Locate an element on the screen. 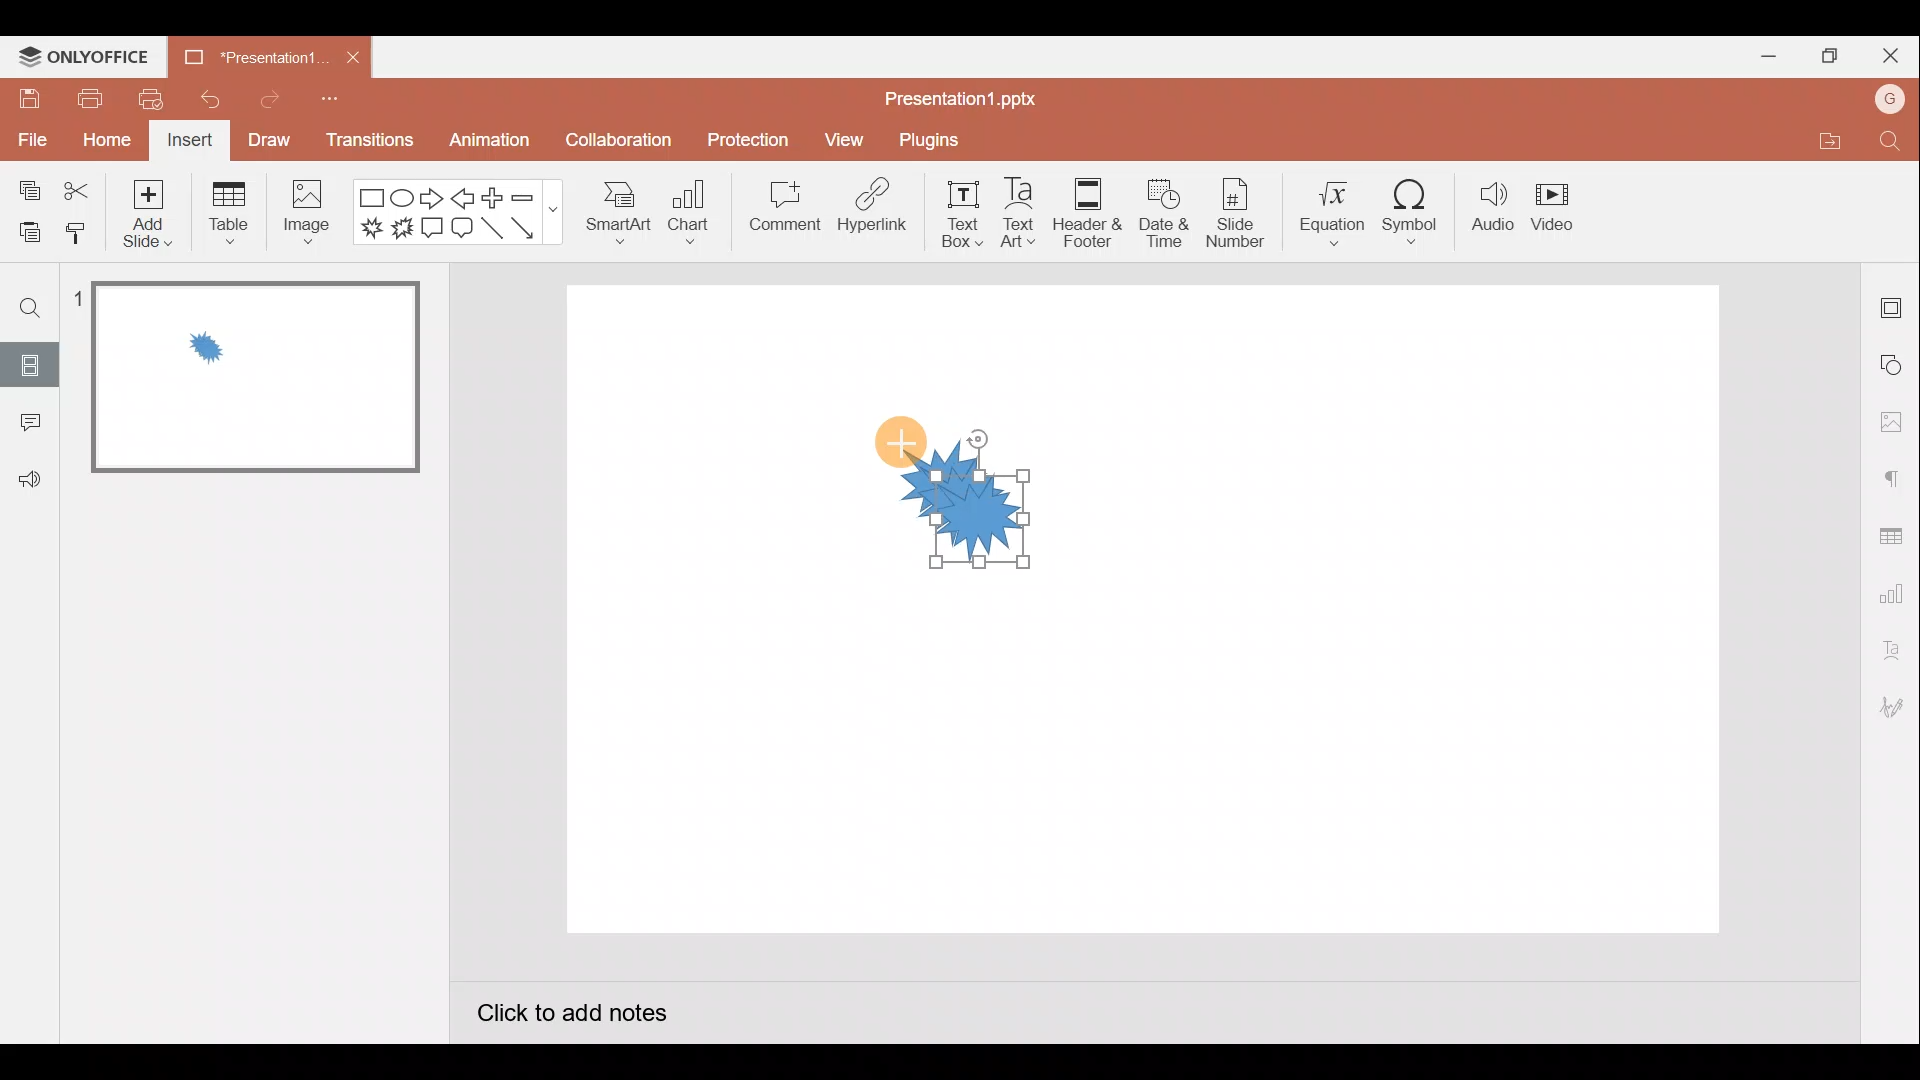 This screenshot has height=1080, width=1920. Audio is located at coordinates (1490, 213).